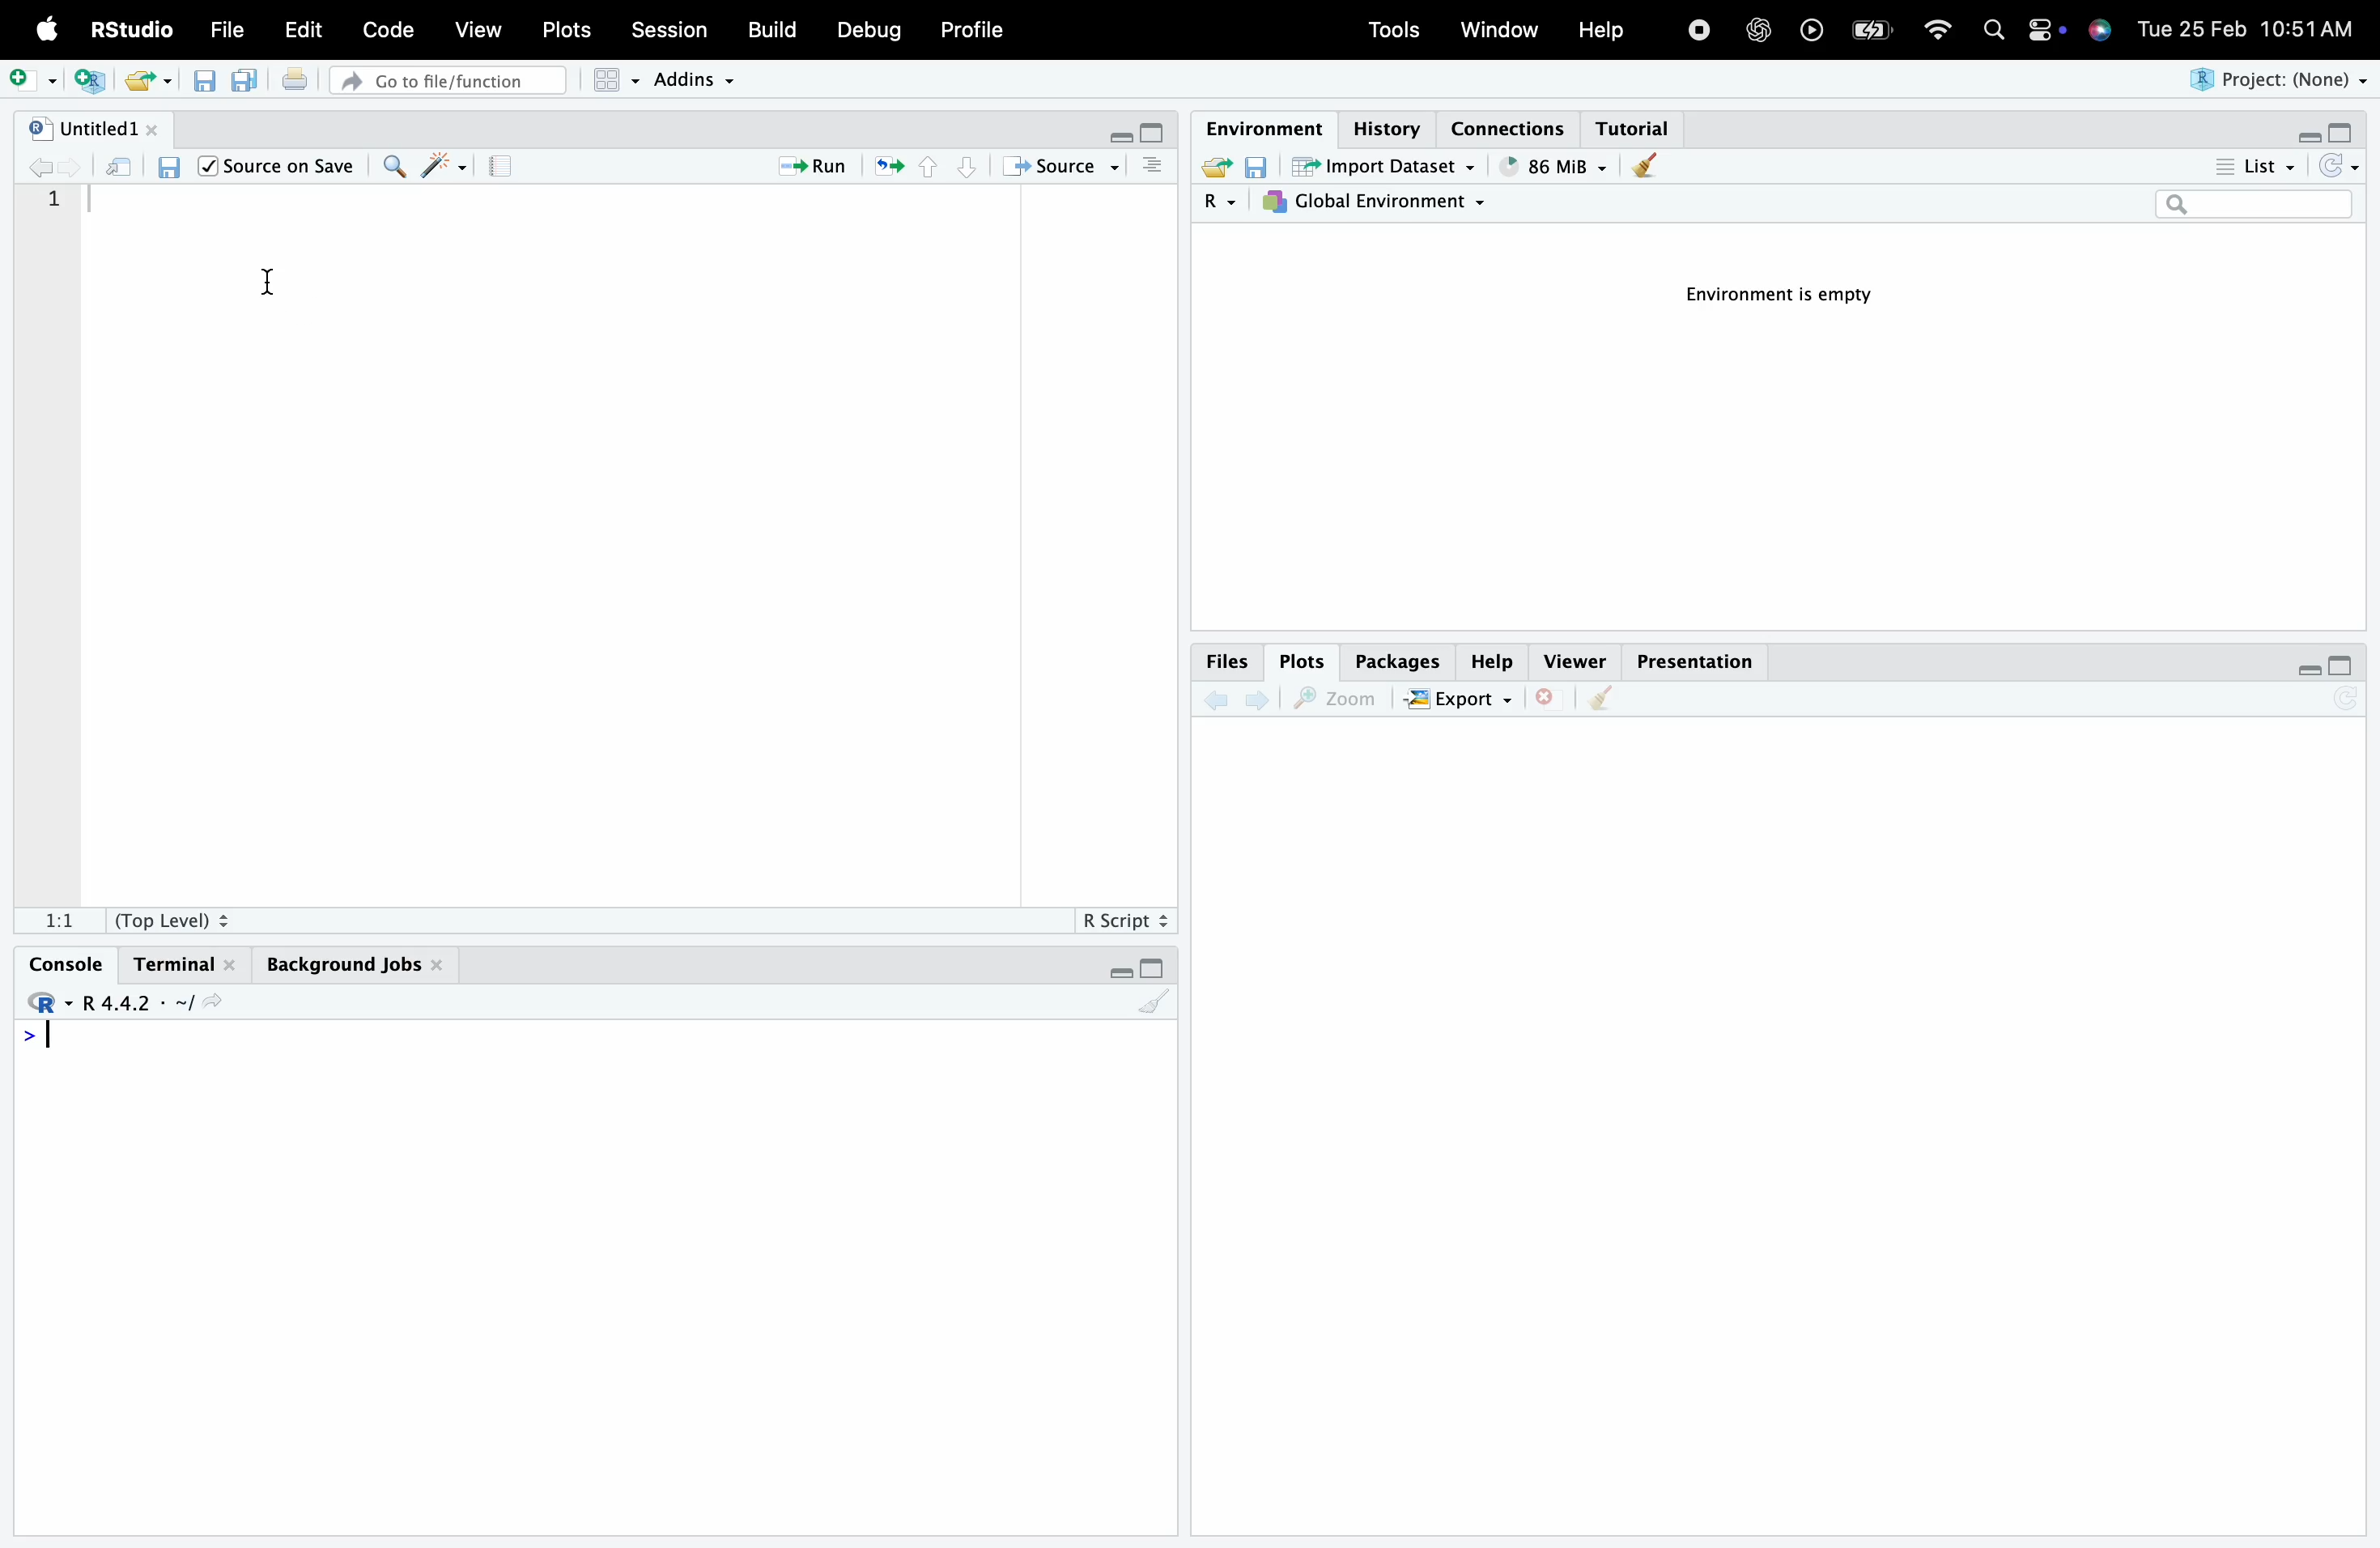  I want to click on Files, so click(1225, 665).